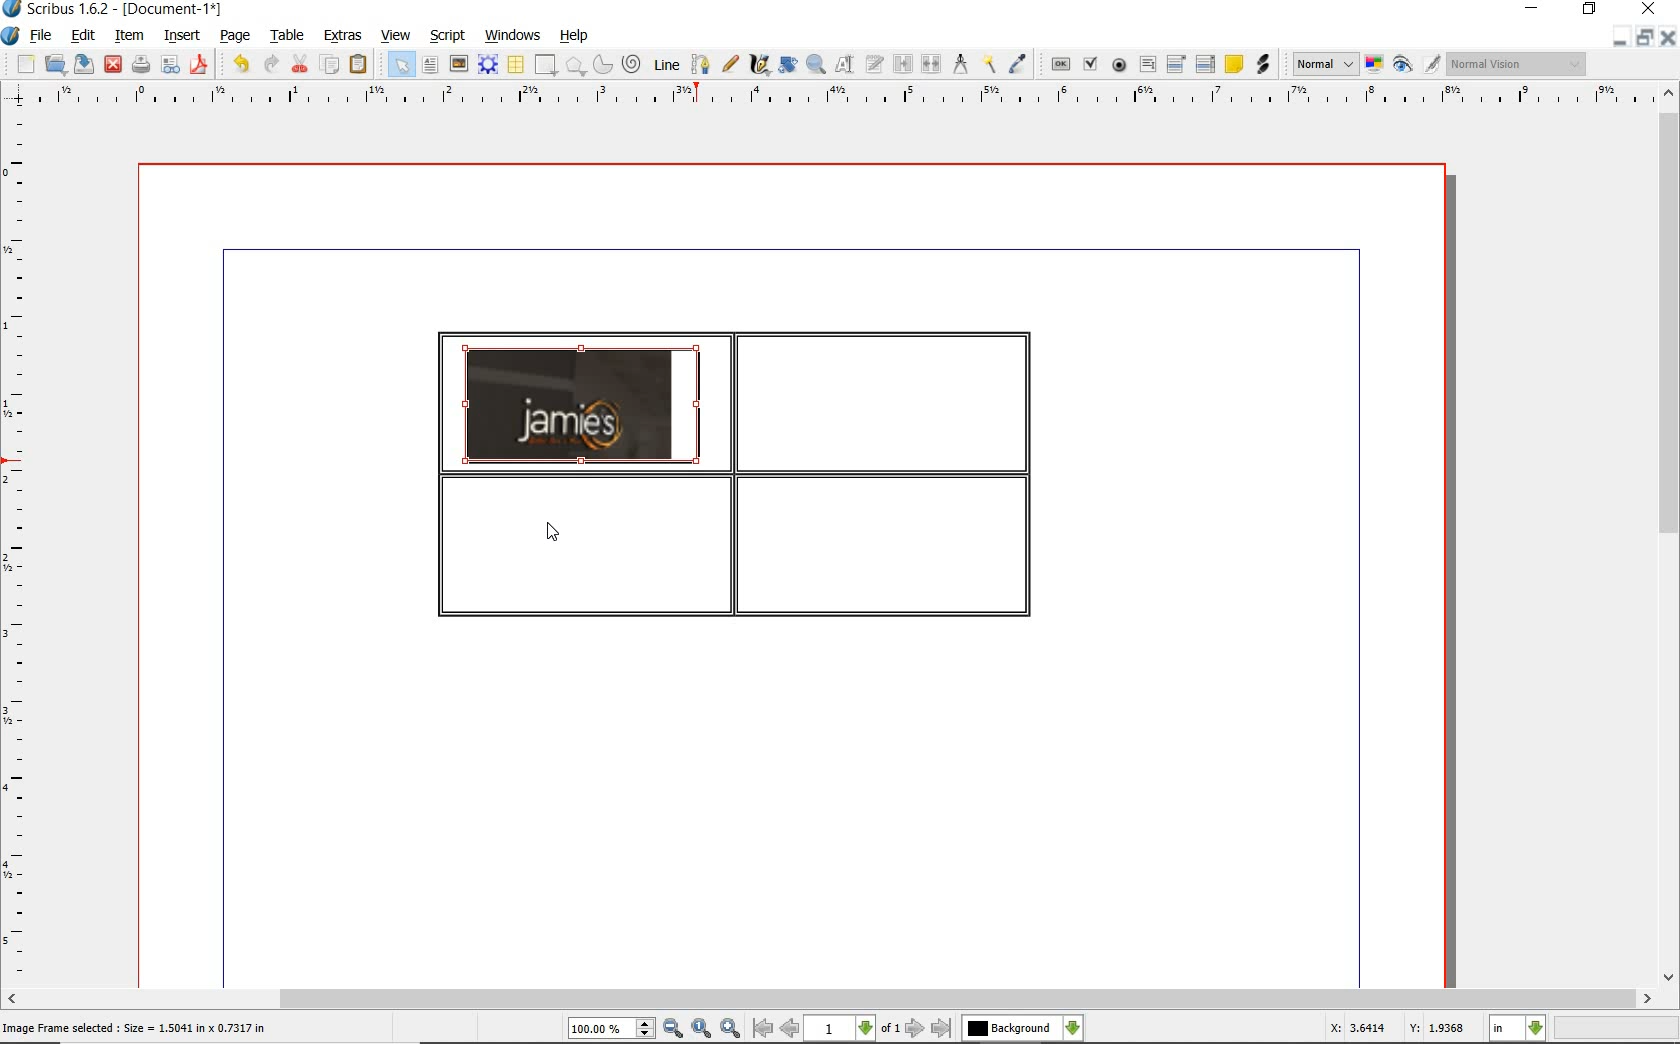 This screenshot has width=1680, height=1044. What do you see at coordinates (331, 66) in the screenshot?
I see `copy` at bounding box center [331, 66].